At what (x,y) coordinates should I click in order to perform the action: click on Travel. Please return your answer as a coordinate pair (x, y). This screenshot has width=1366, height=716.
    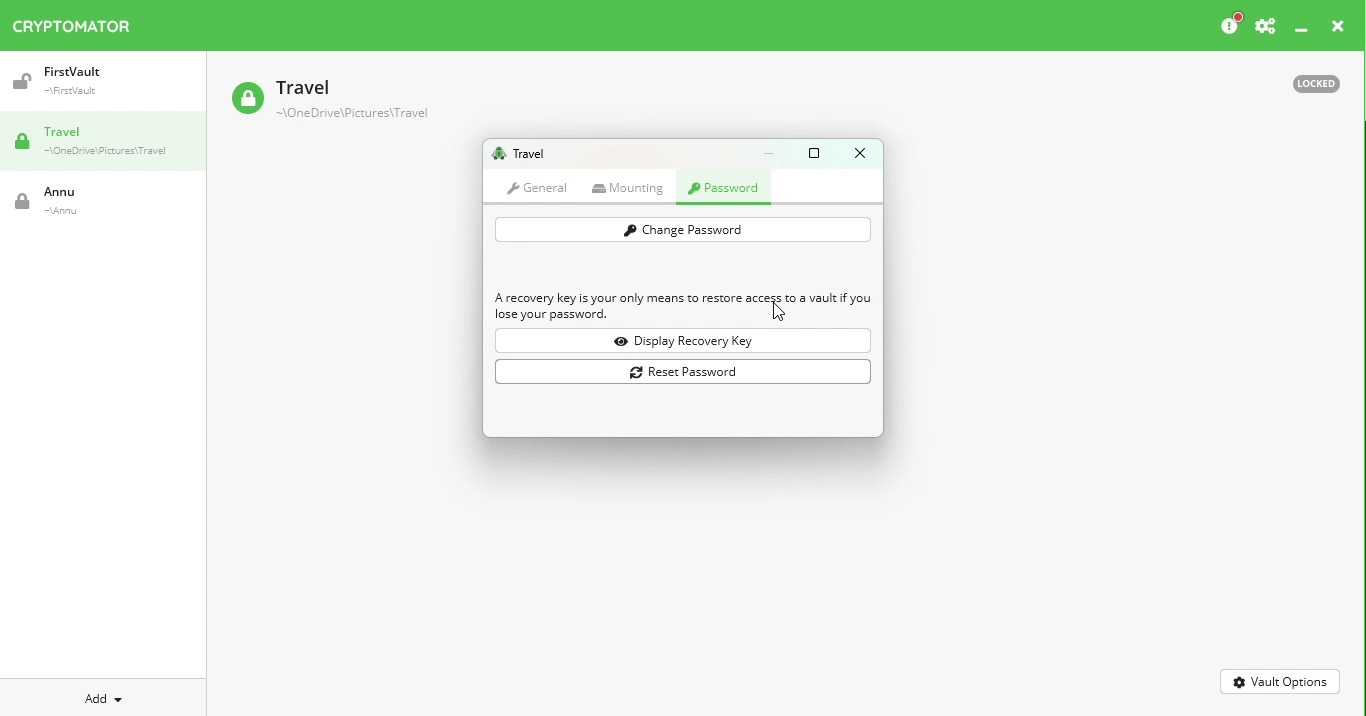
    Looking at the image, I should click on (110, 143).